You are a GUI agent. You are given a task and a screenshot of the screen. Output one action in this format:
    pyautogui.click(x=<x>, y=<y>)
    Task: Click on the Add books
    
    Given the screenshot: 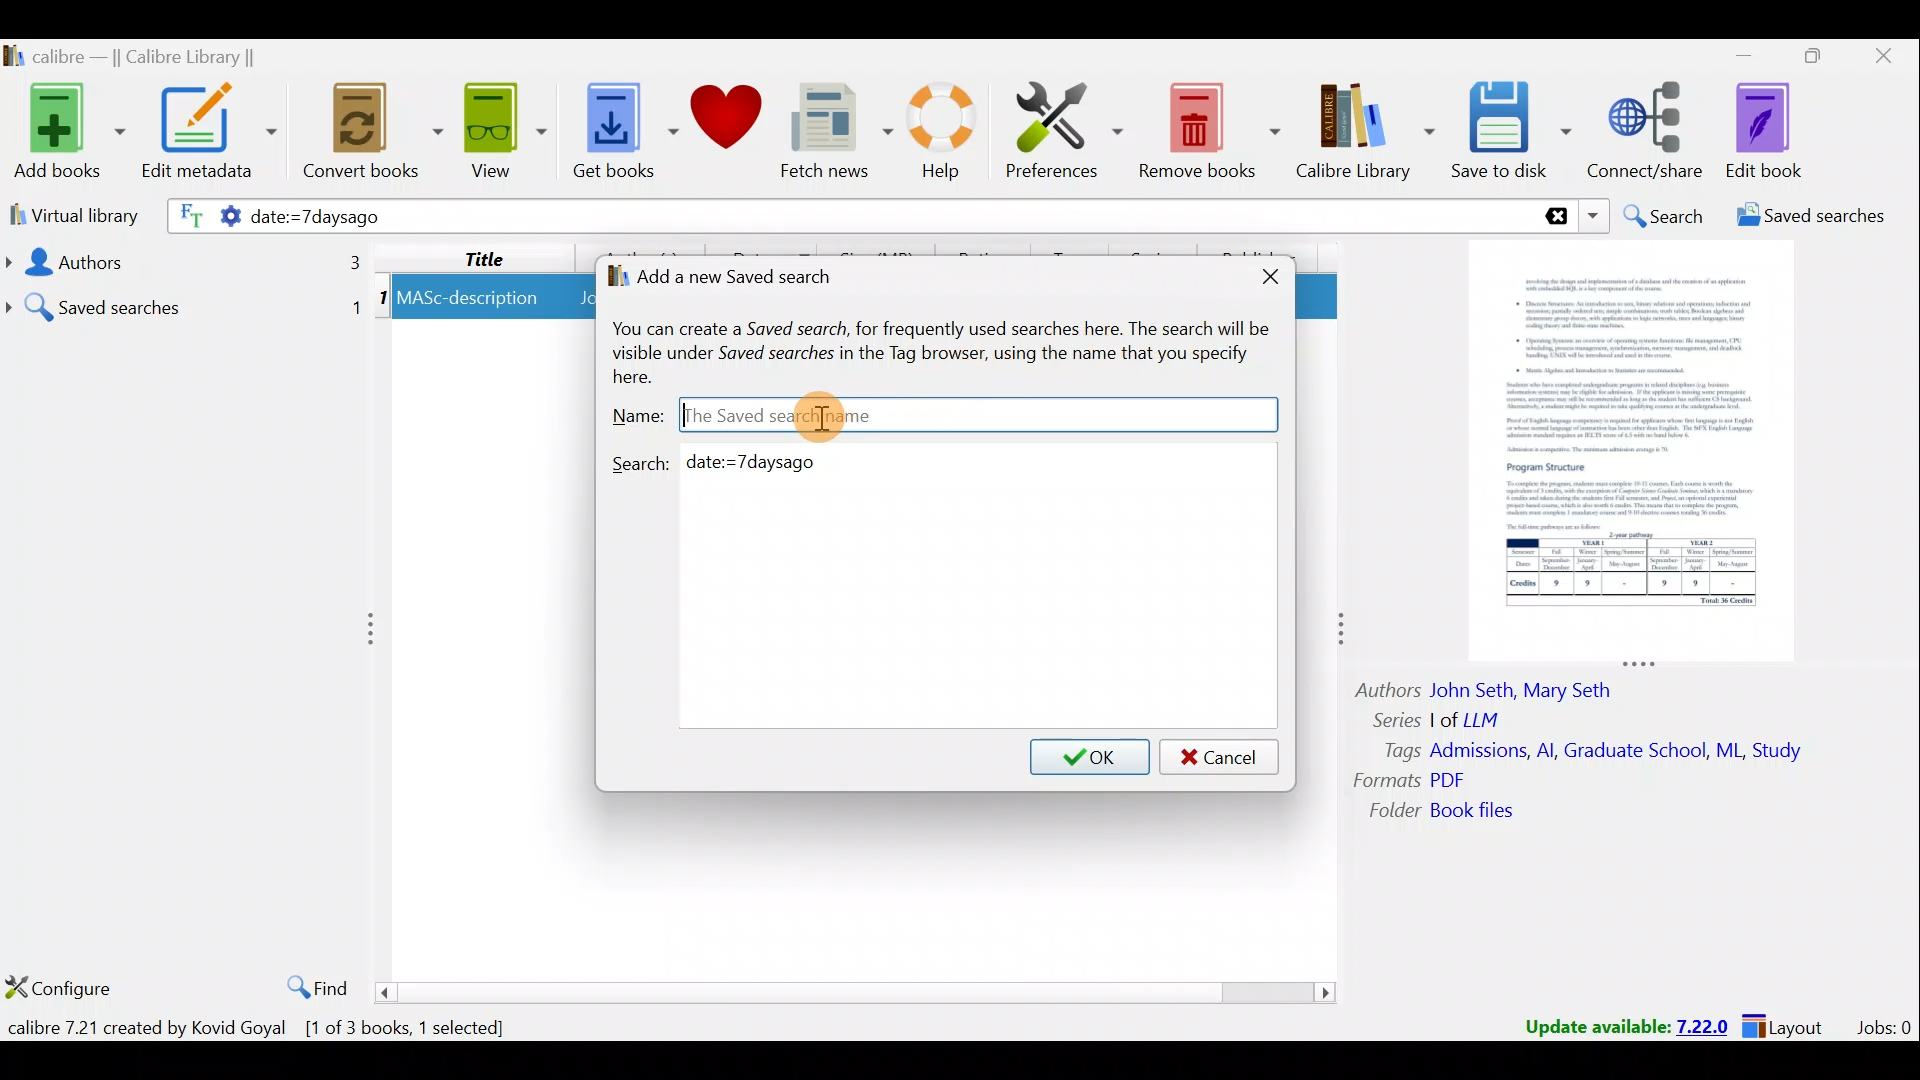 What is the action you would take?
    pyautogui.click(x=65, y=128)
    